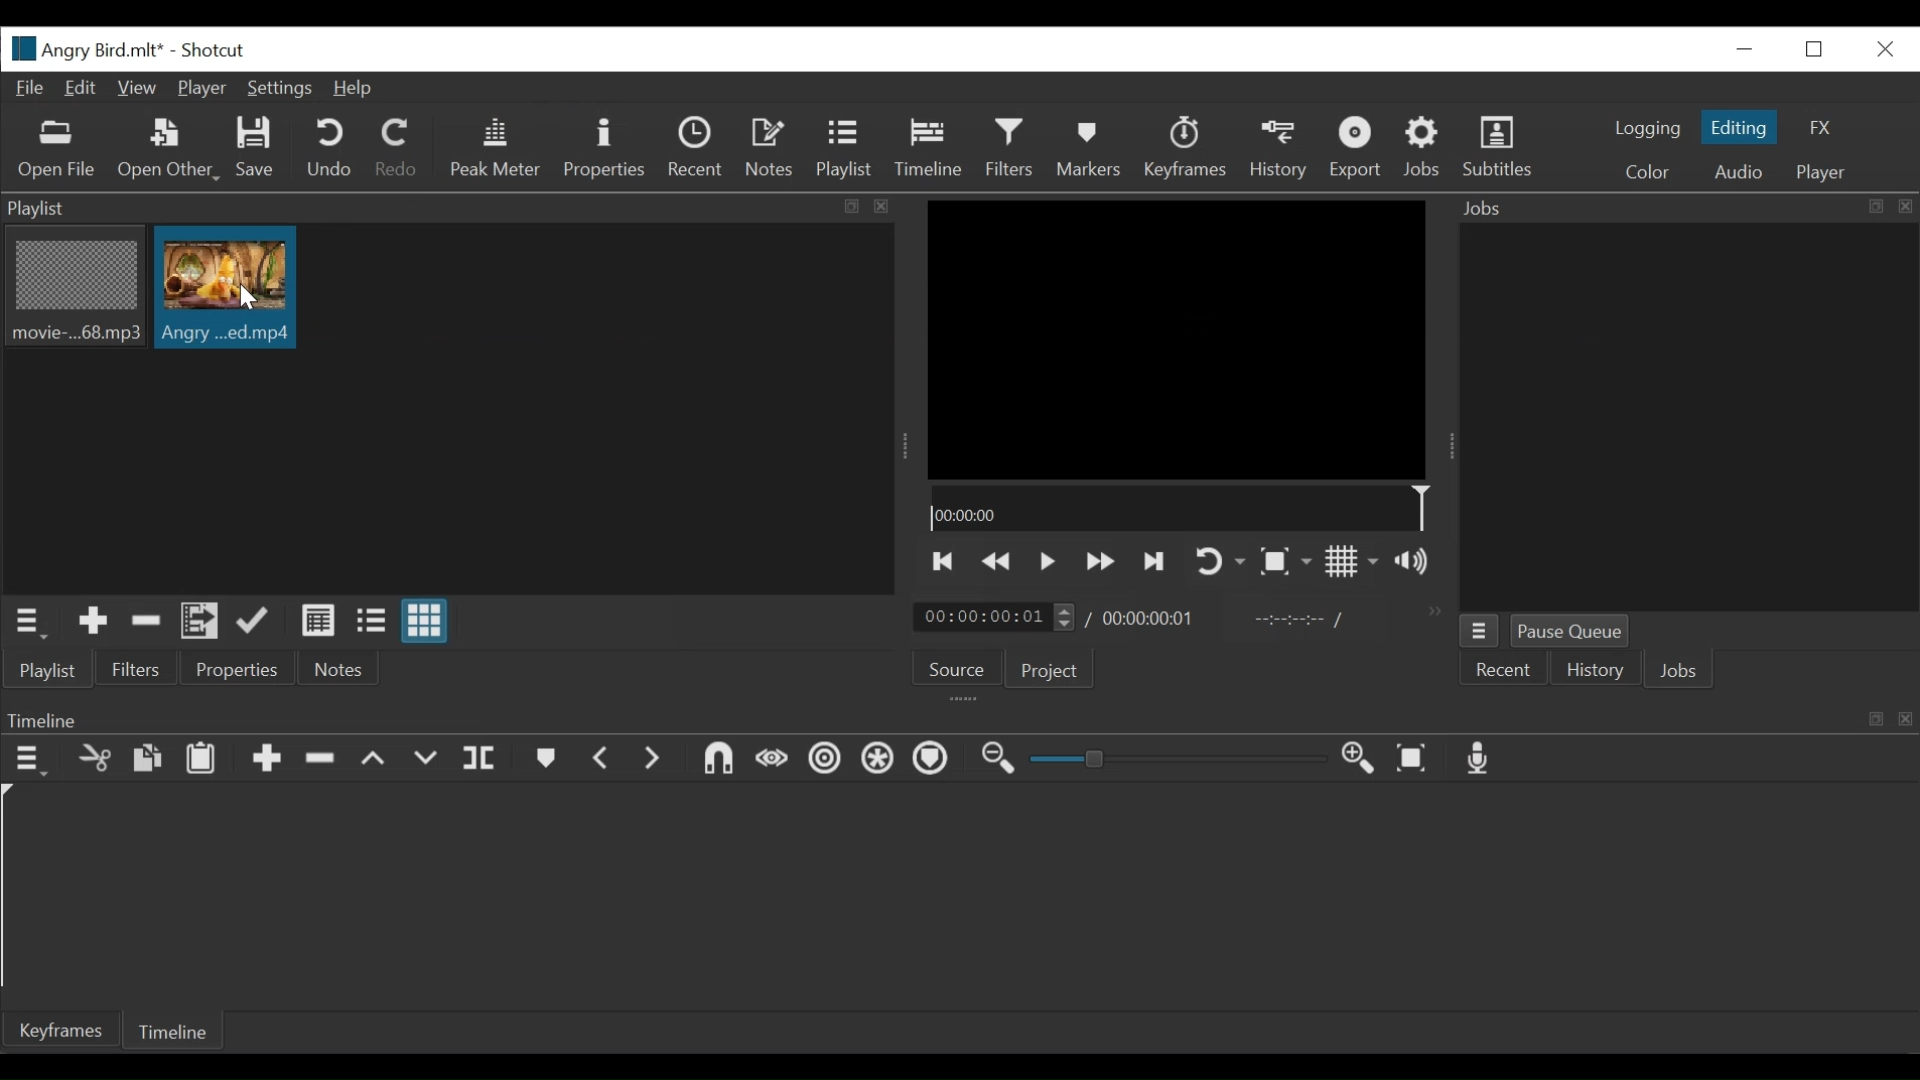  I want to click on Player, so click(201, 89).